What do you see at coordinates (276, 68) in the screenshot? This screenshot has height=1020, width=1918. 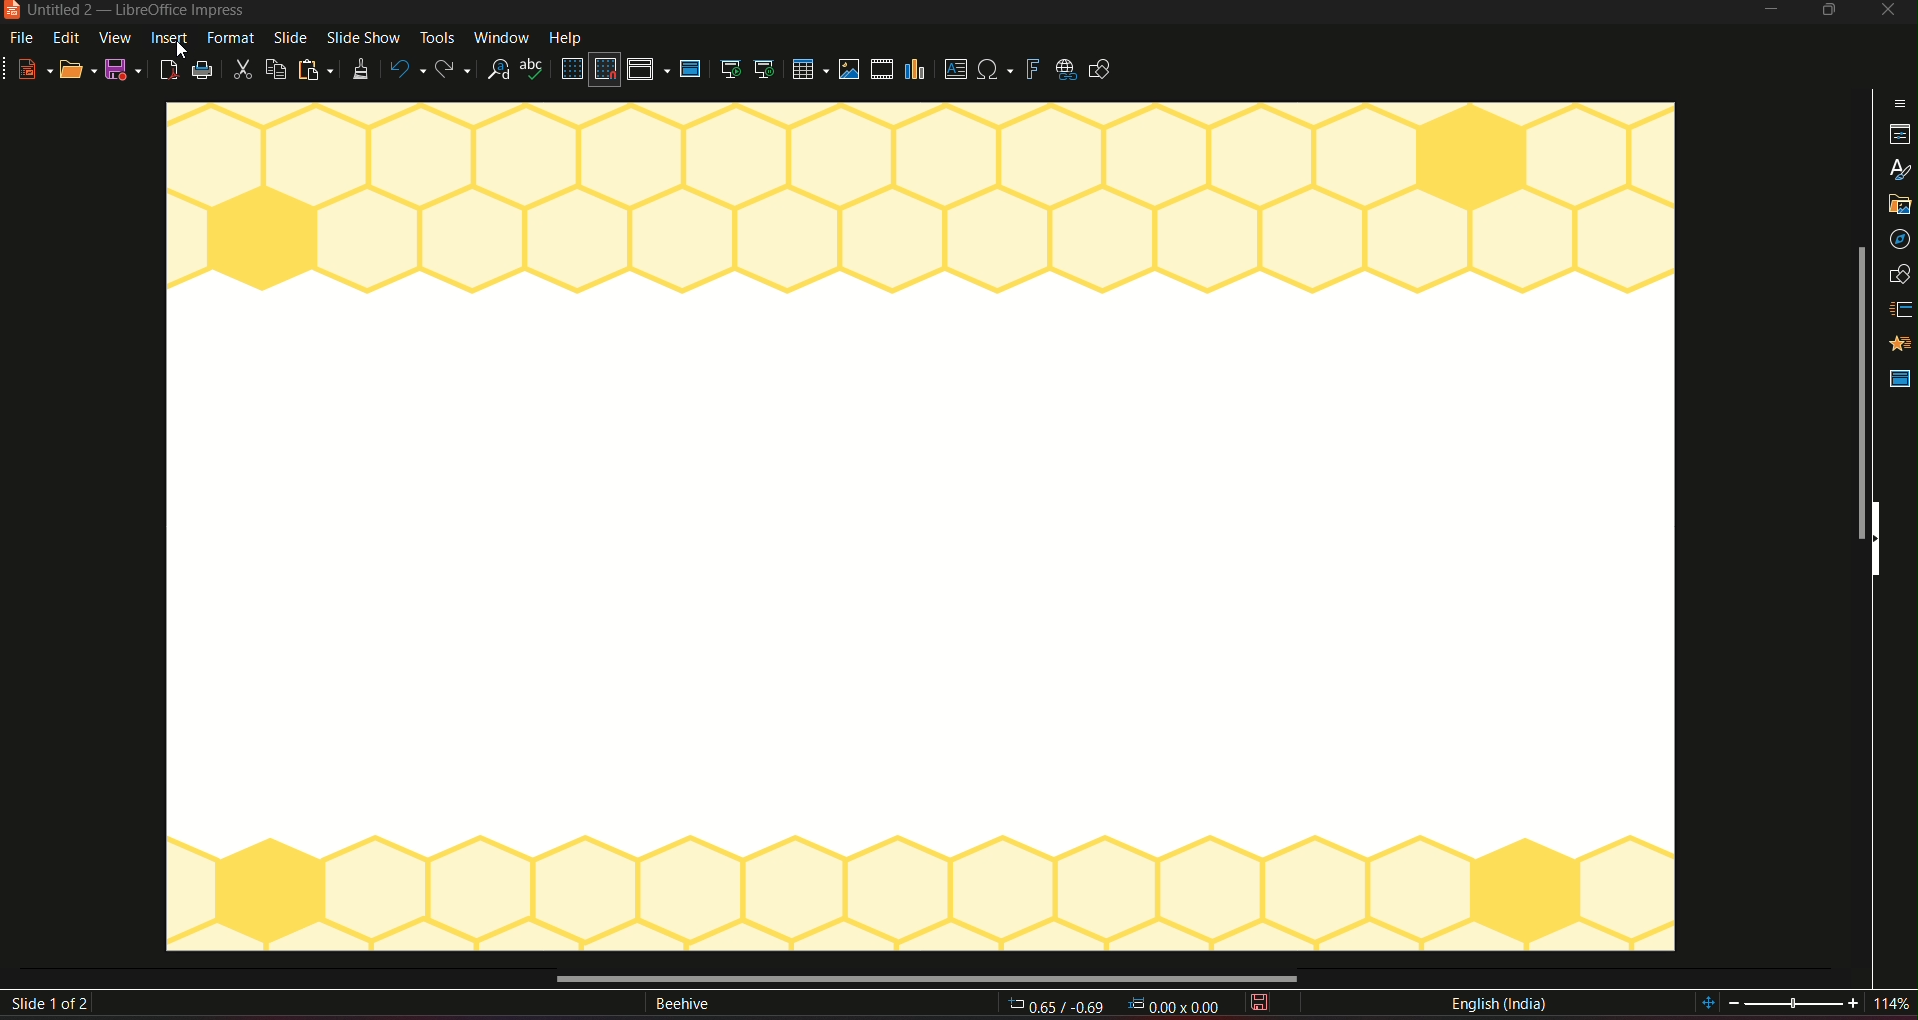 I see `copy` at bounding box center [276, 68].